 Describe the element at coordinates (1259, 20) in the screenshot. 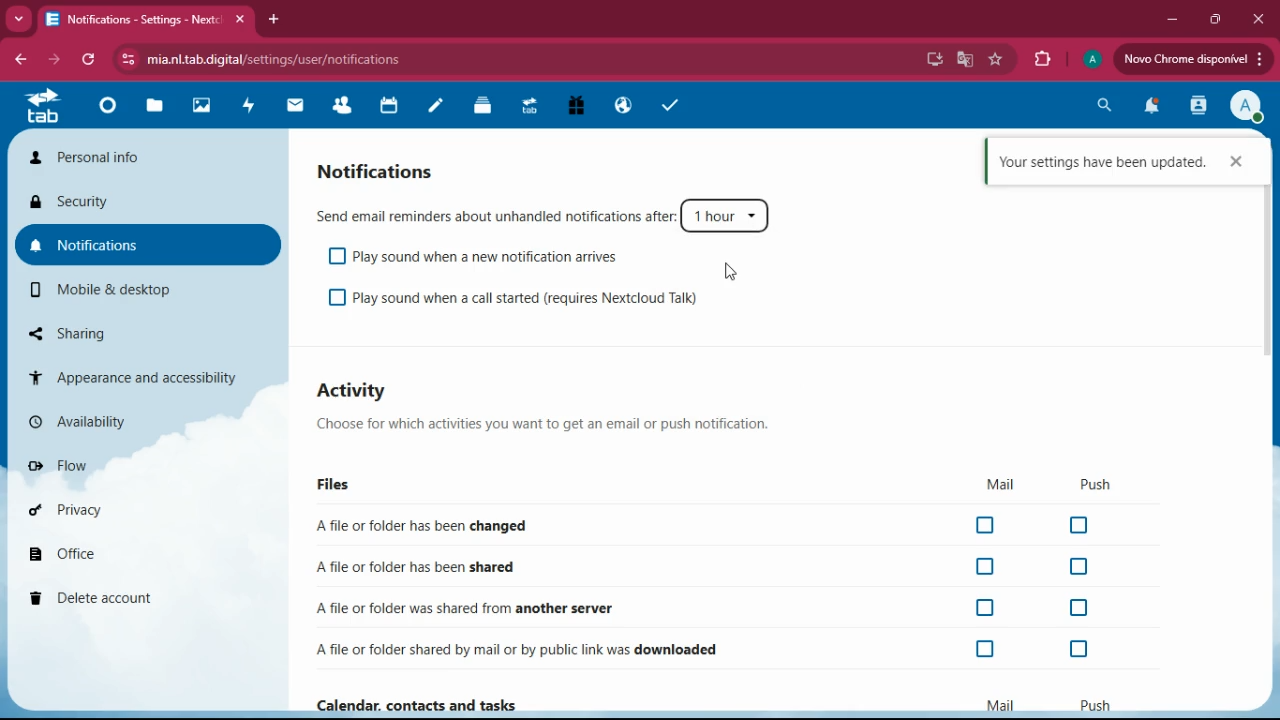

I see `close` at that location.